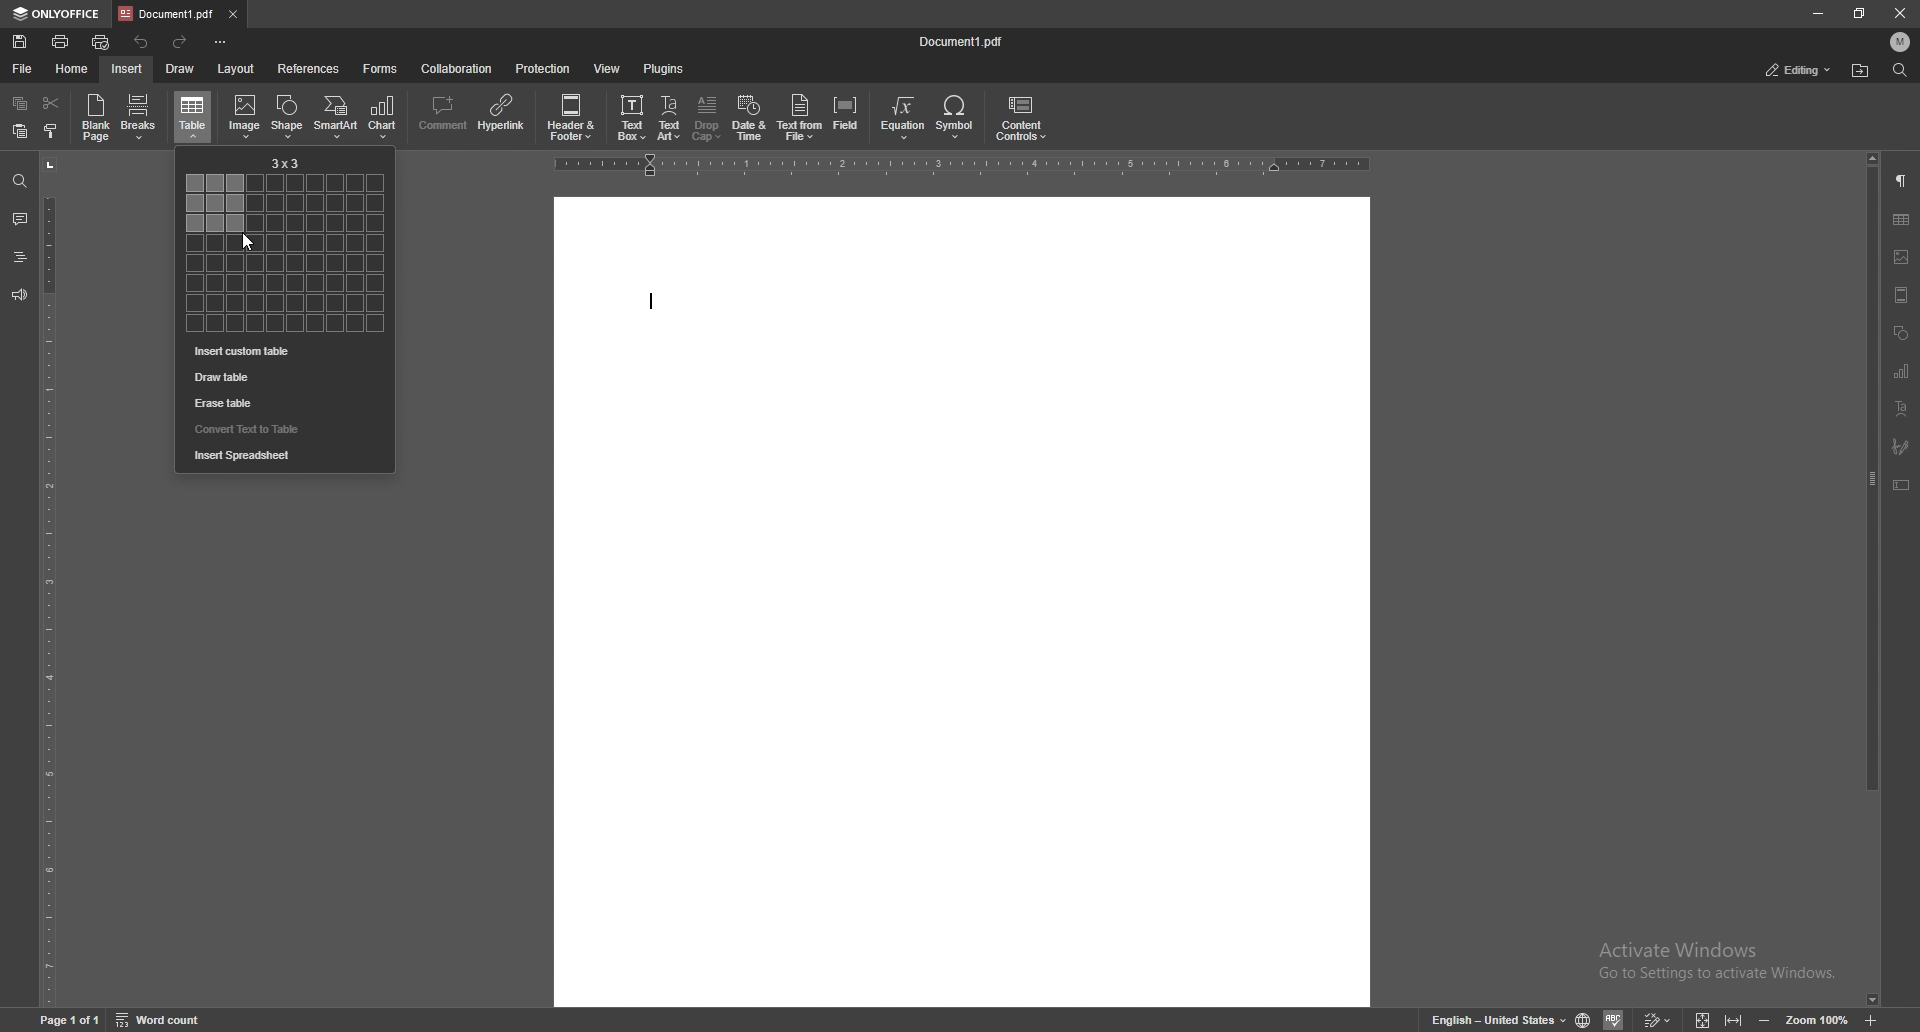  Describe the element at coordinates (290, 116) in the screenshot. I see `shape` at that location.